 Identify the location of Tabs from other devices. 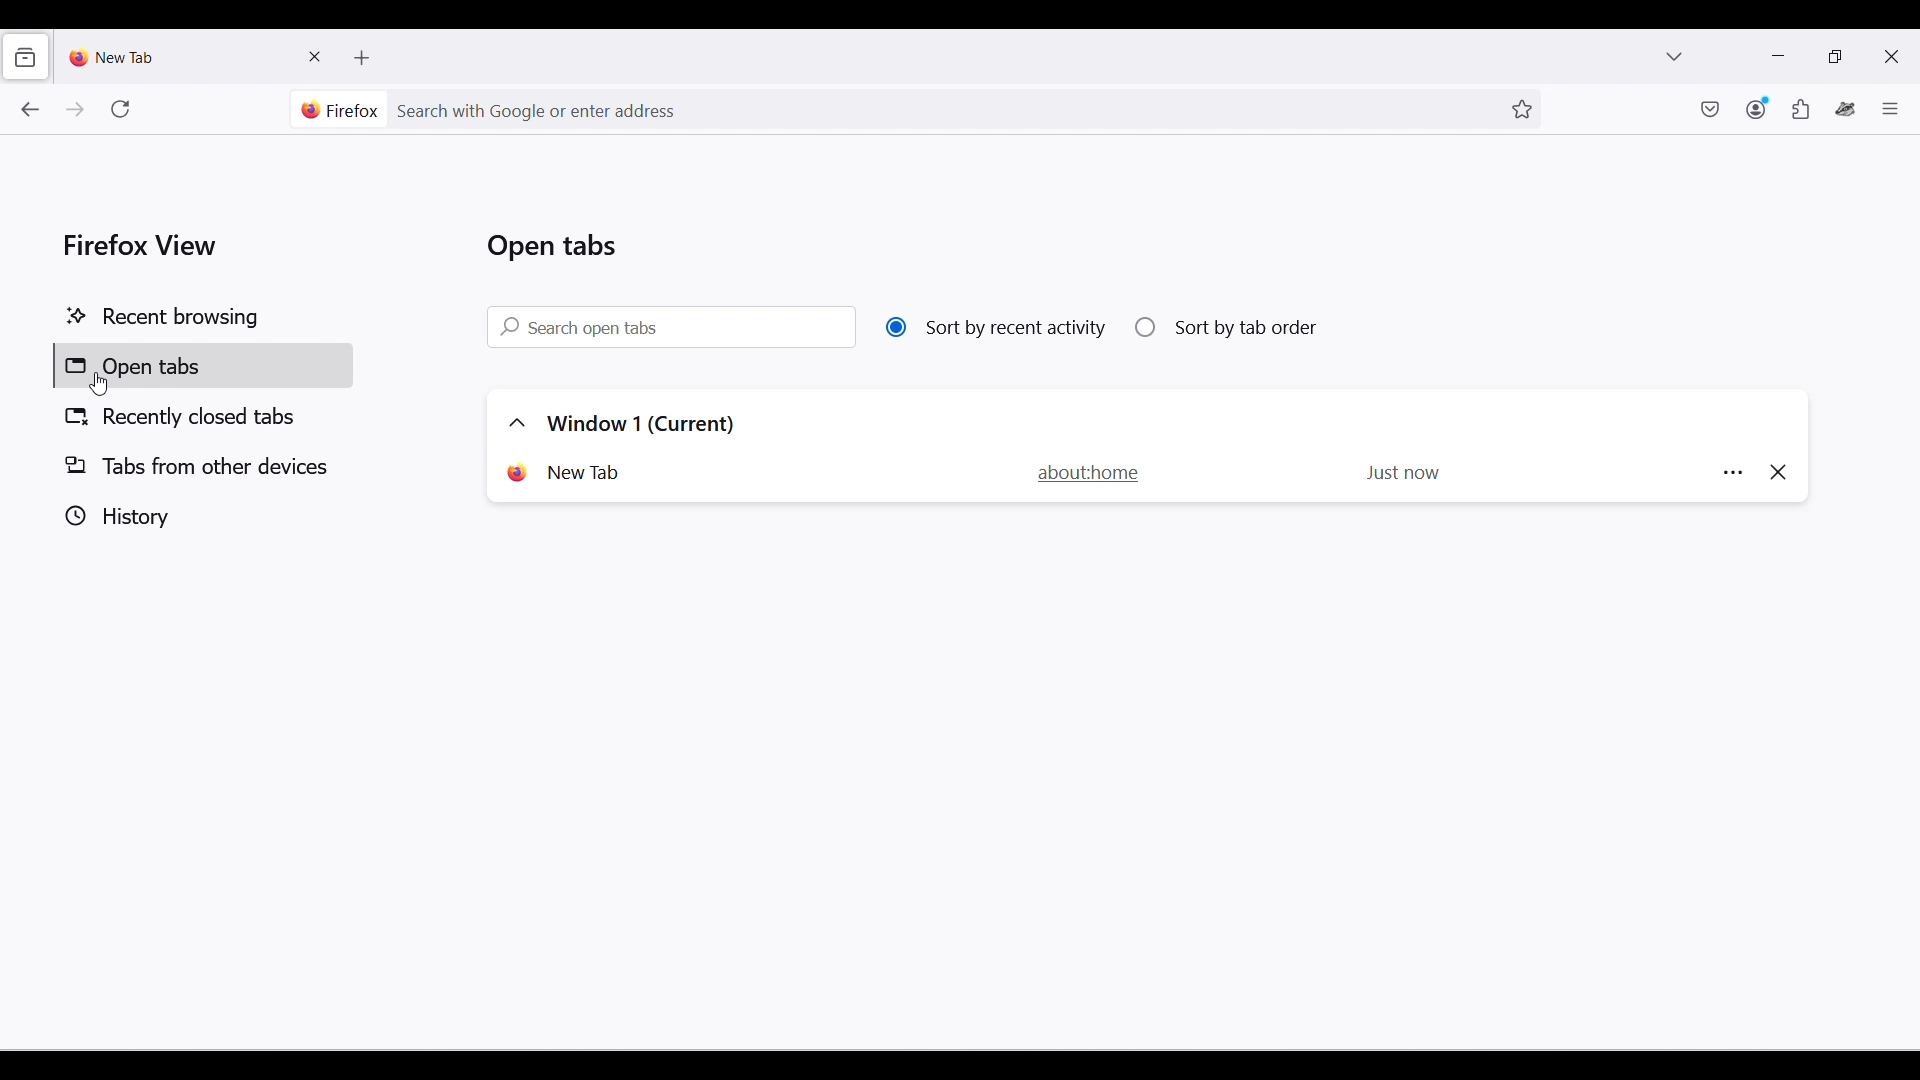
(202, 466).